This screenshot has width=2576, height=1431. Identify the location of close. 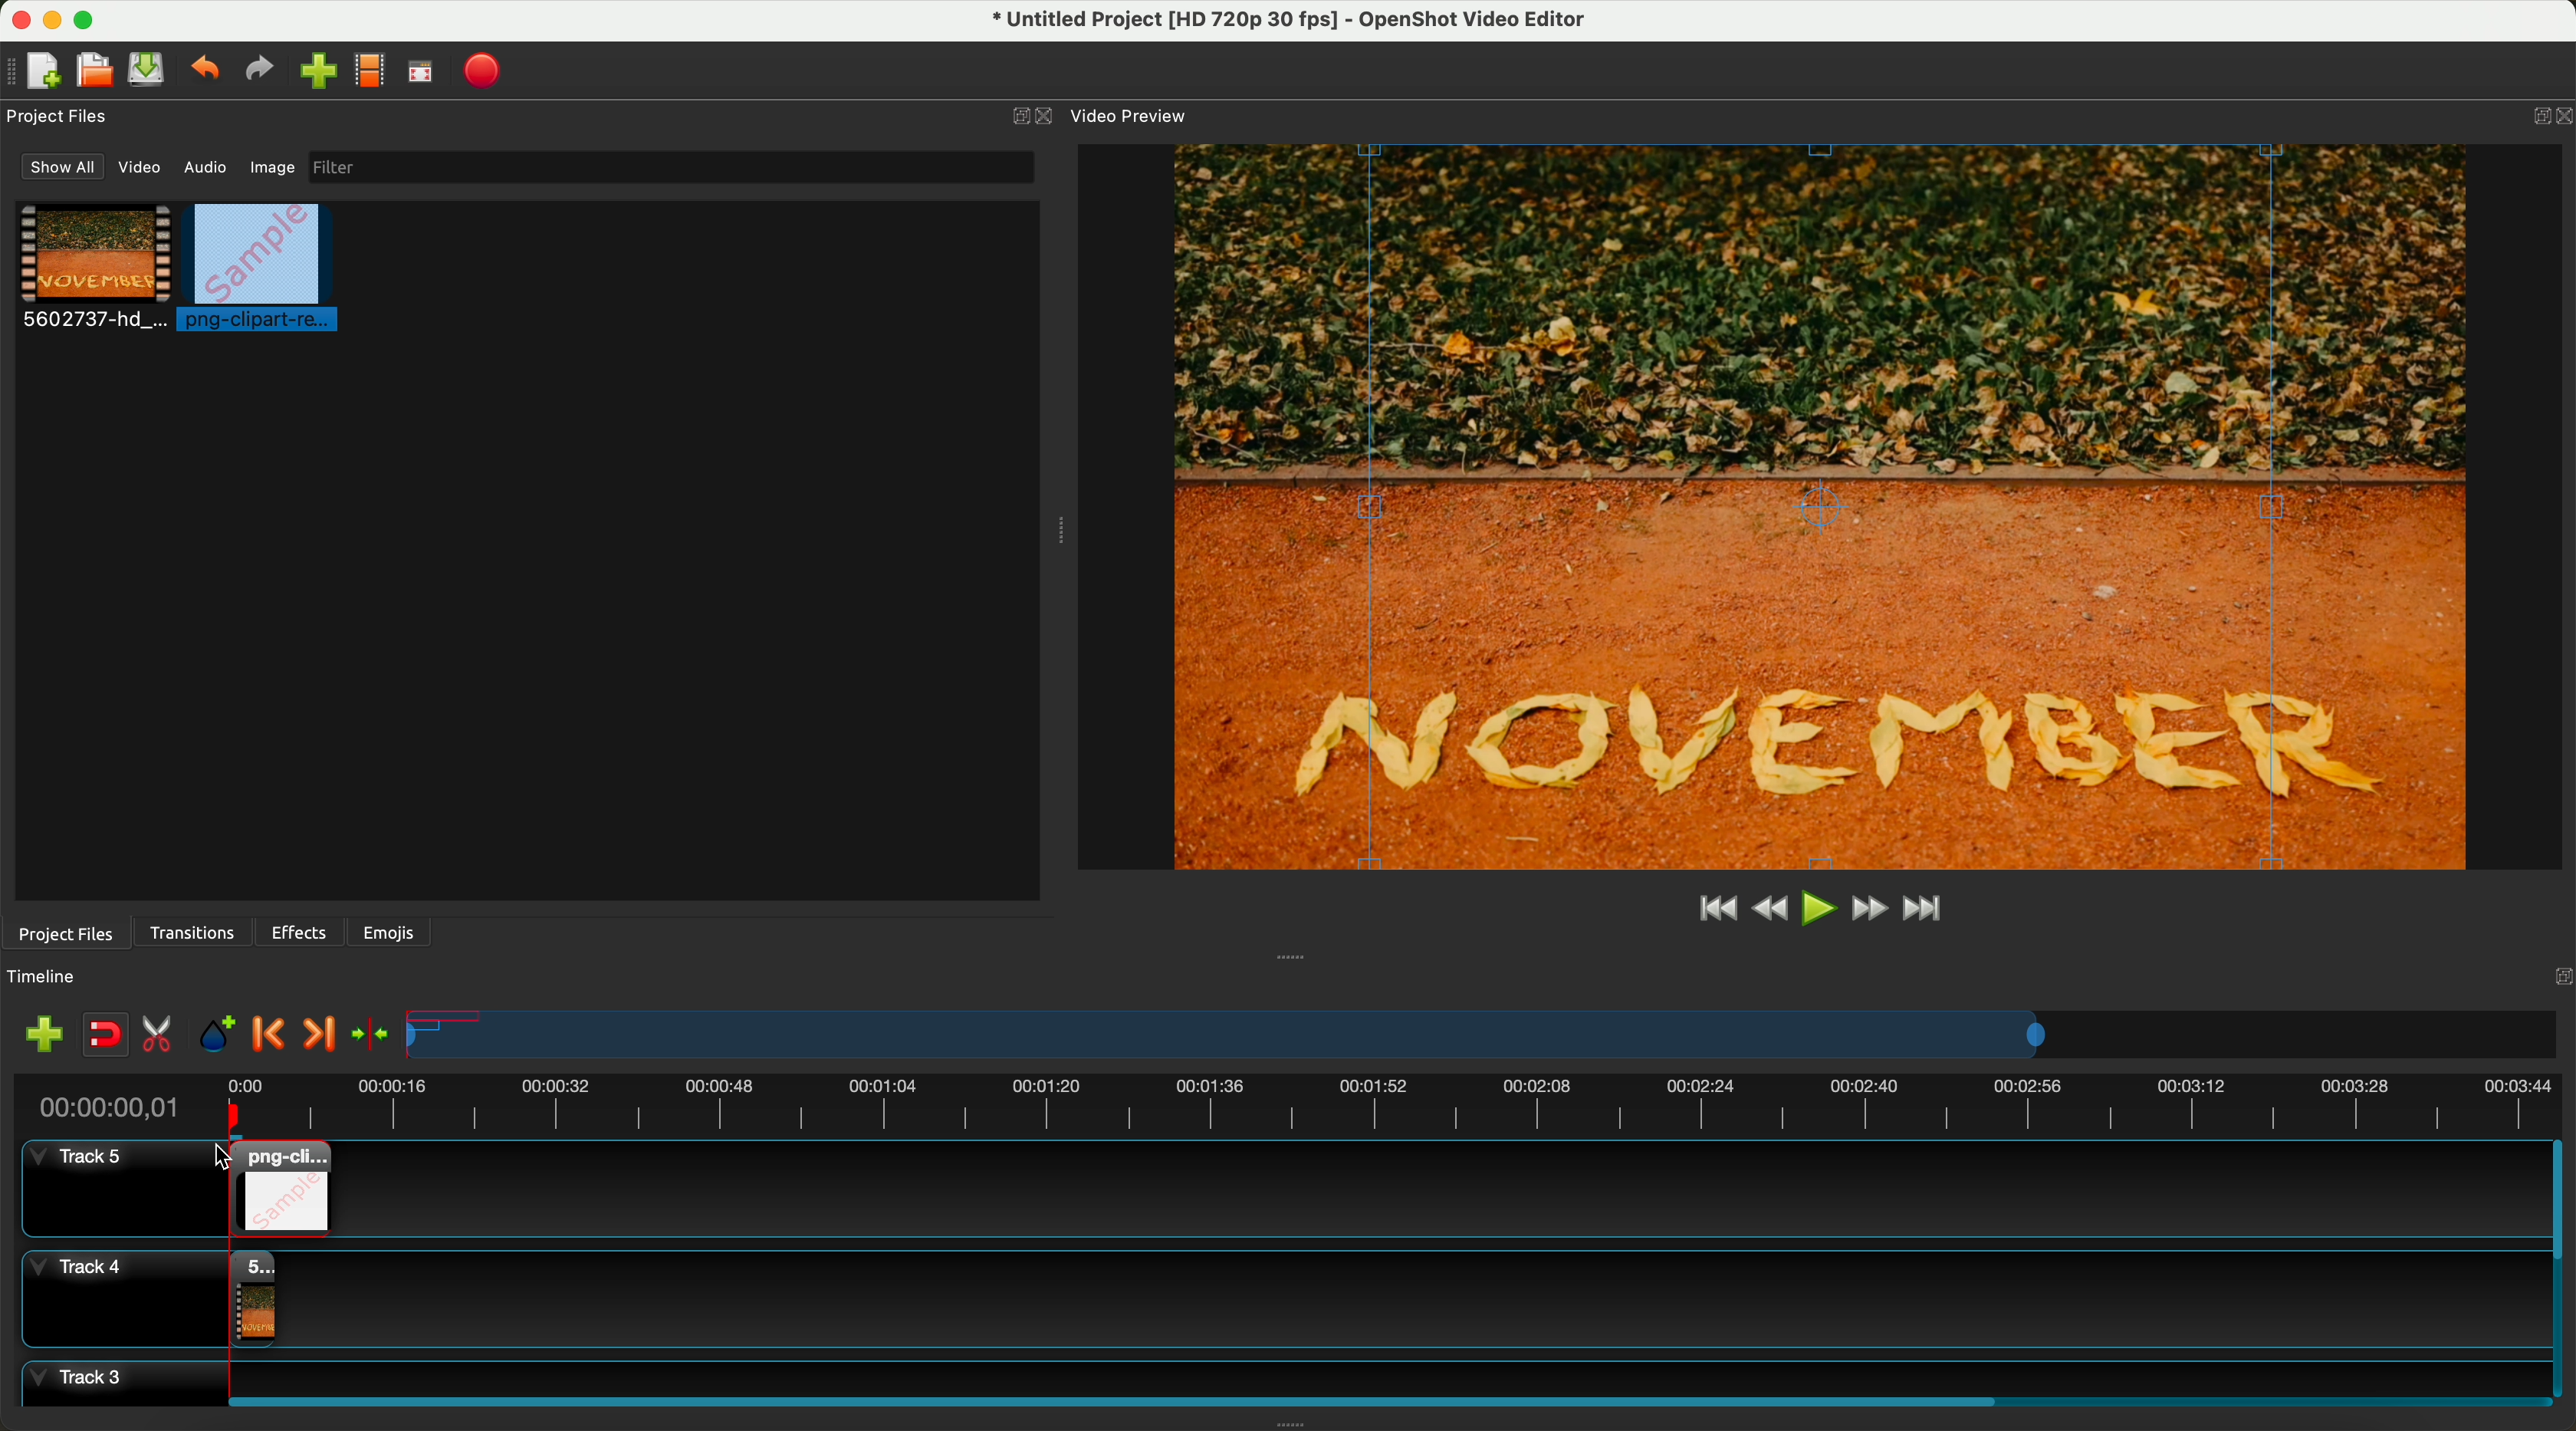
(1032, 117).